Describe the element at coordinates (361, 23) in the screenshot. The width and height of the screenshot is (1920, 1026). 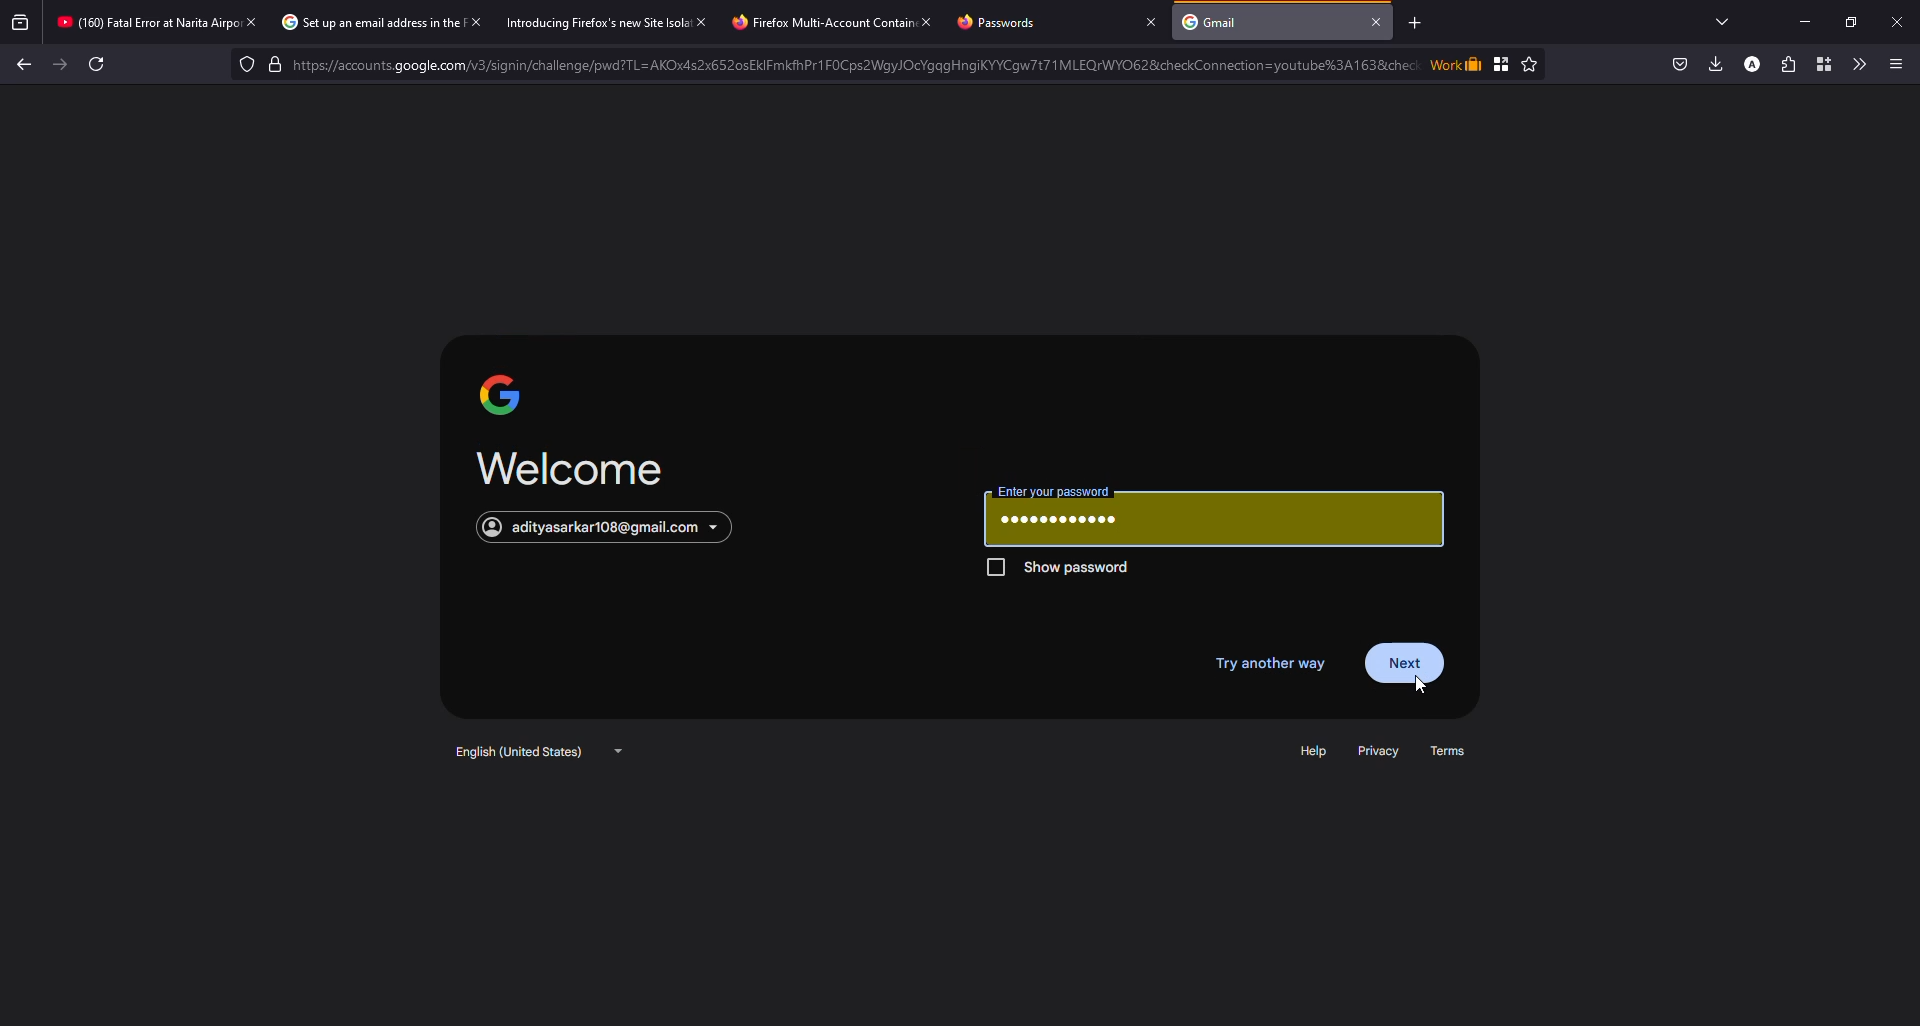
I see `) Set up an email address in` at that location.